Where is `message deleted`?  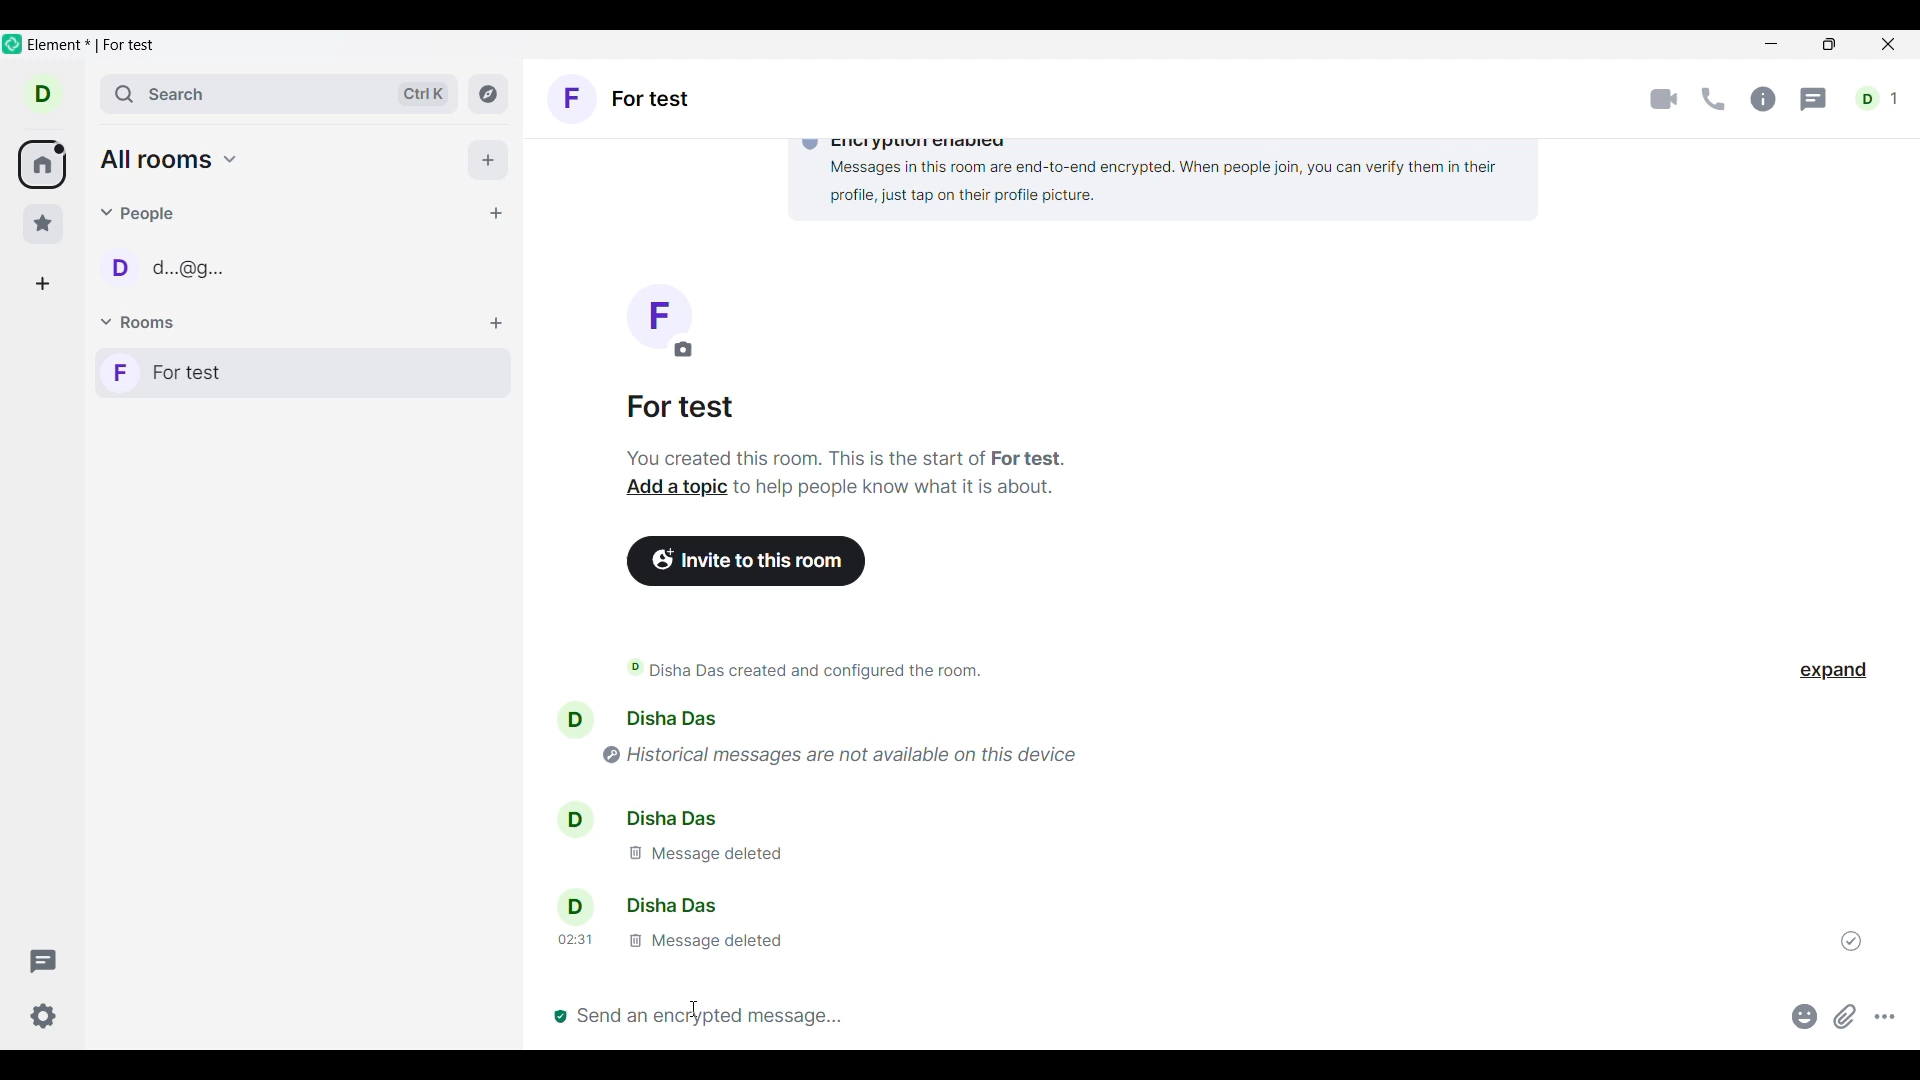 message deleted is located at coordinates (675, 943).